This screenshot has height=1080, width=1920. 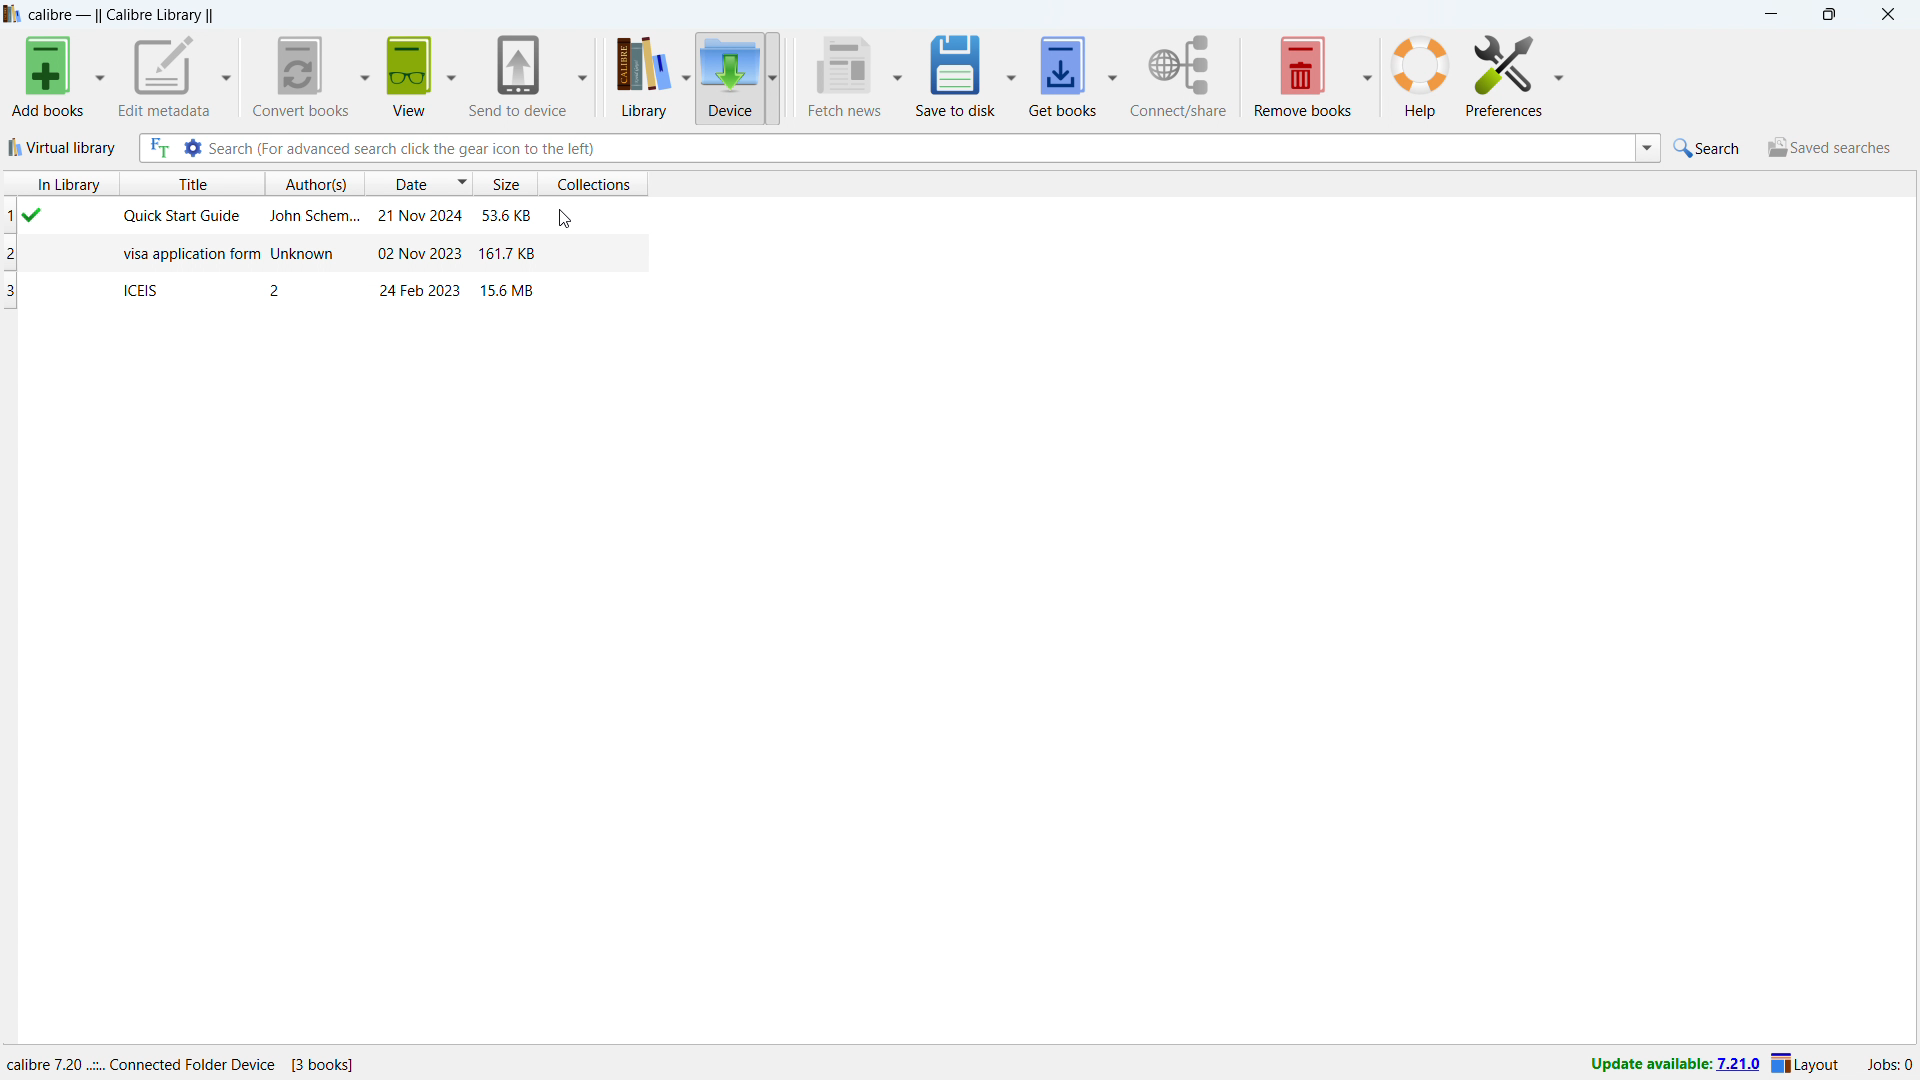 What do you see at coordinates (164, 77) in the screenshot?
I see `edit metadata` at bounding box center [164, 77].